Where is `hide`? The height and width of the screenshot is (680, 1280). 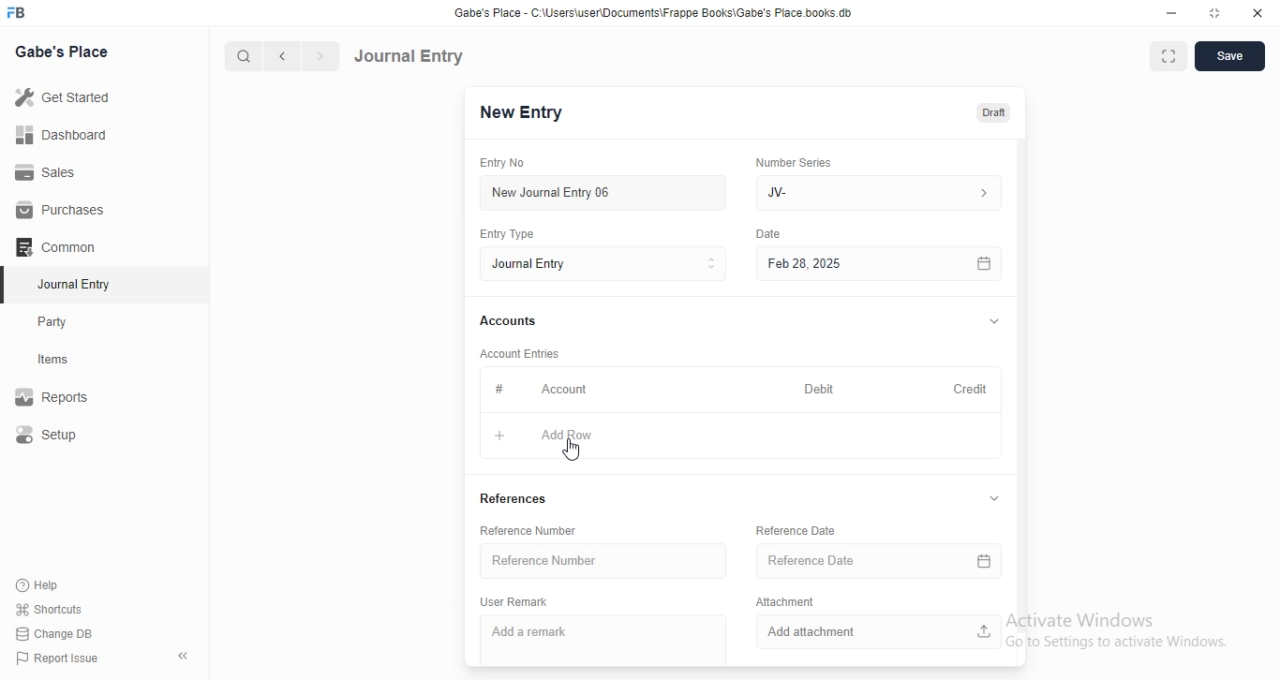
hide is located at coordinates (179, 657).